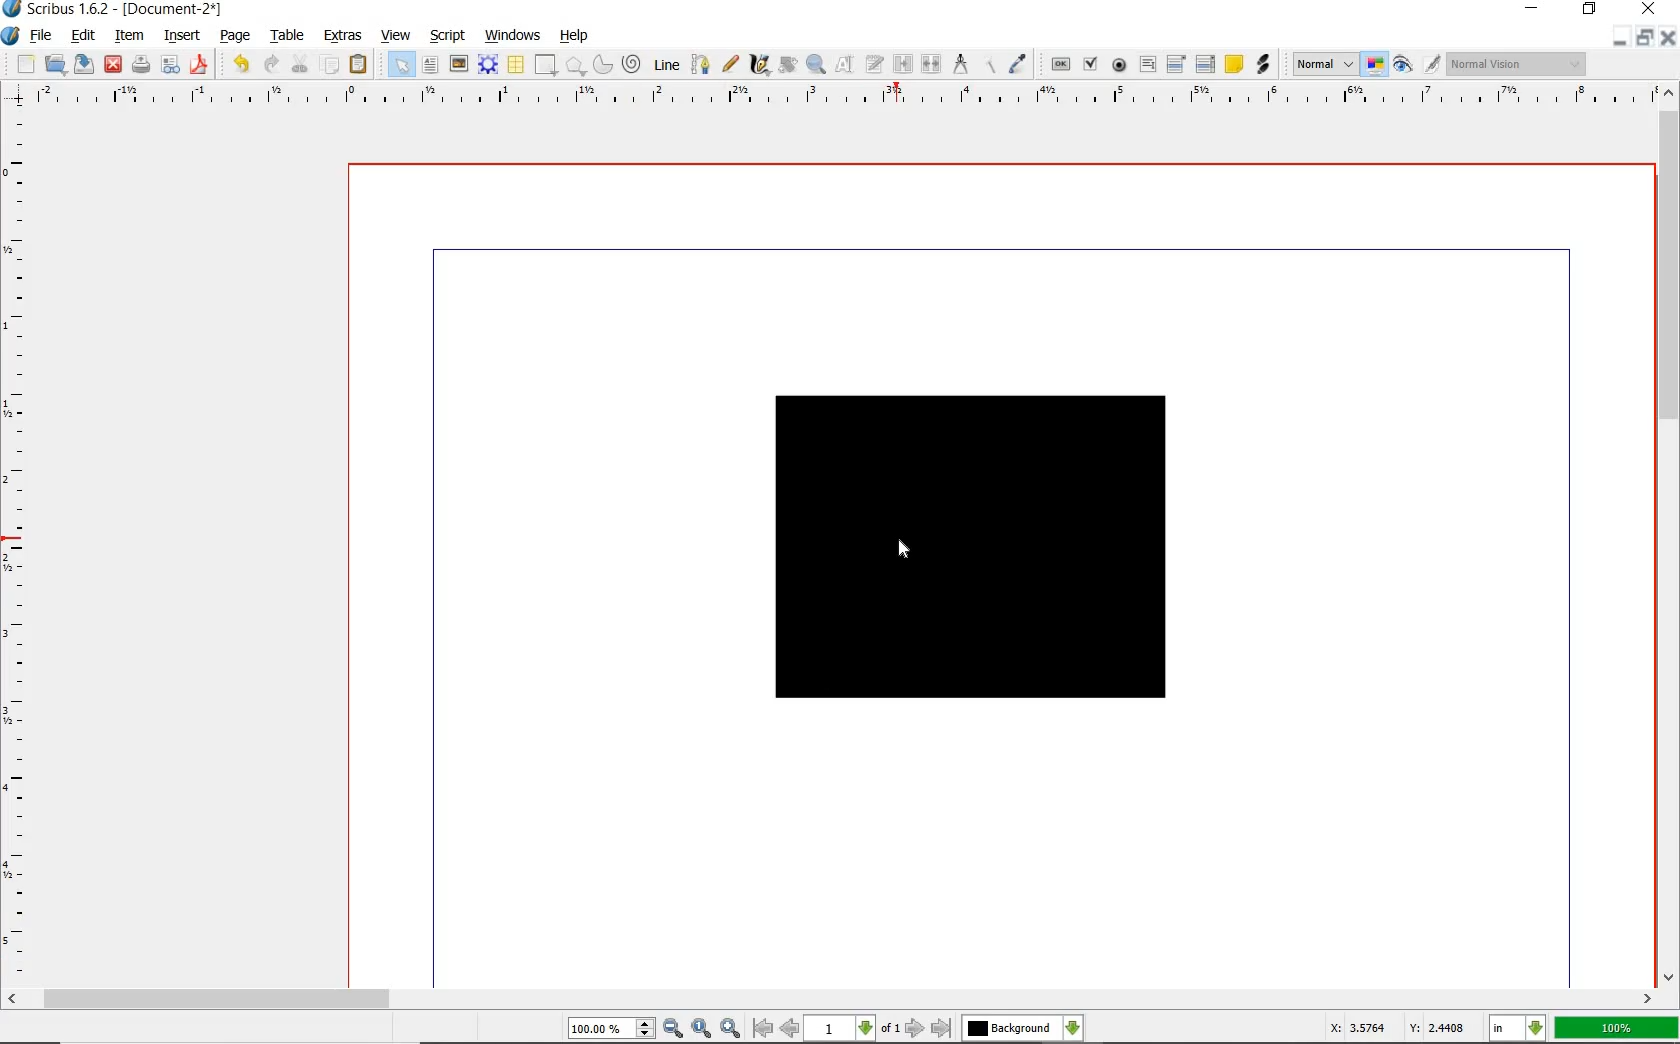  I want to click on edit, so click(83, 36).